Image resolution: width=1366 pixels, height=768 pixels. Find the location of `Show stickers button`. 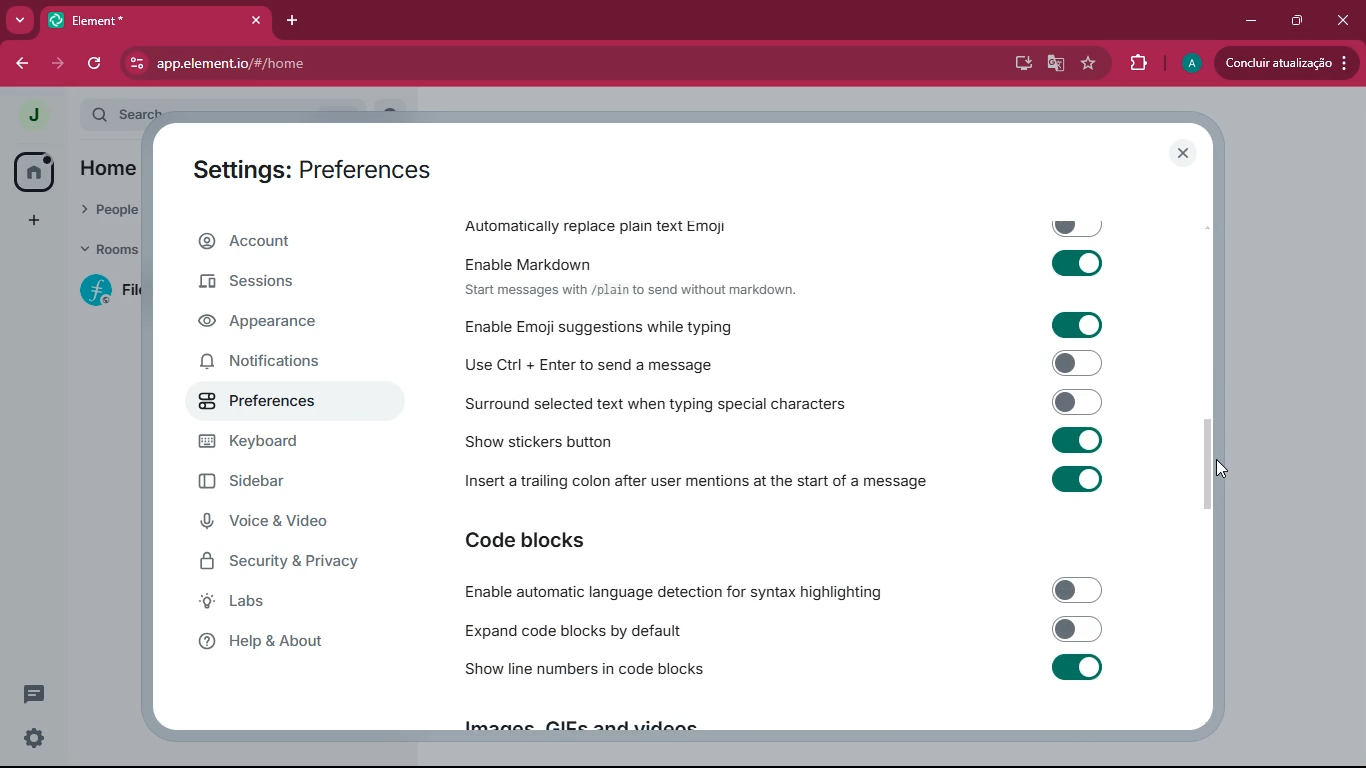

Show stickers button is located at coordinates (789, 445).